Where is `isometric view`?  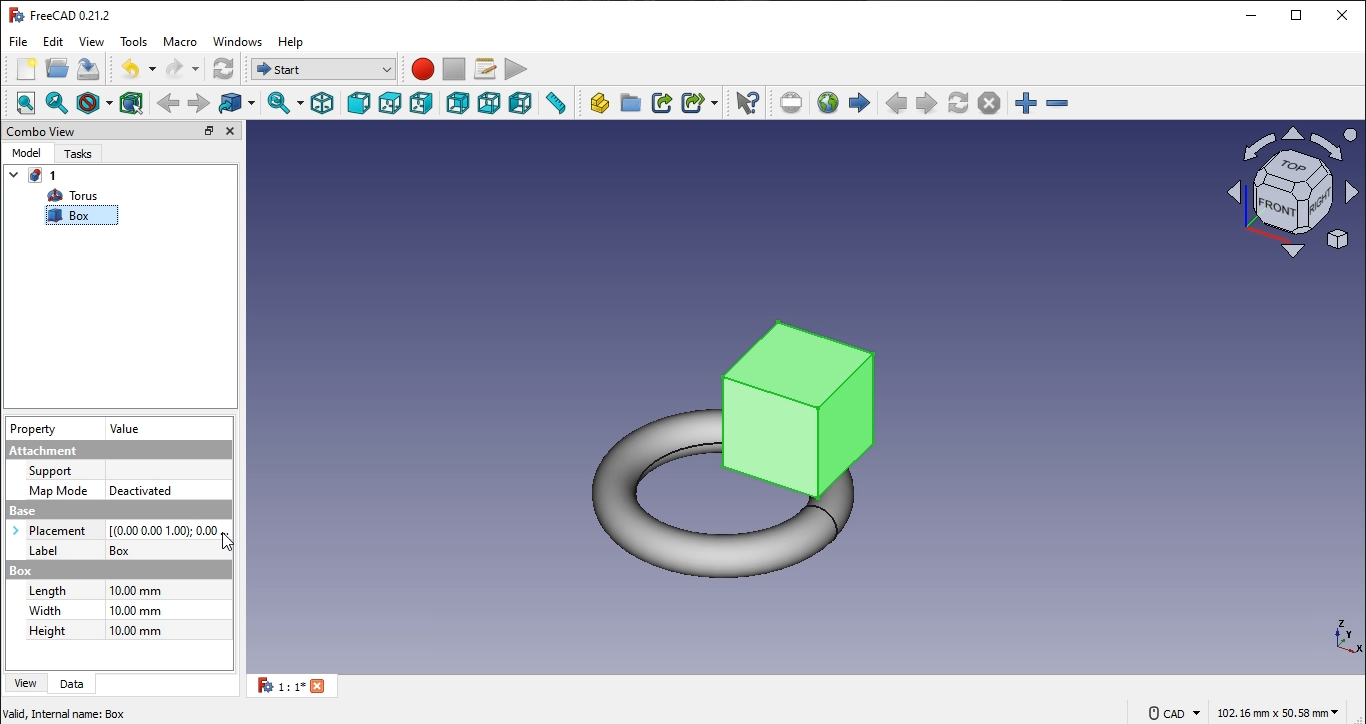 isometric view is located at coordinates (321, 104).